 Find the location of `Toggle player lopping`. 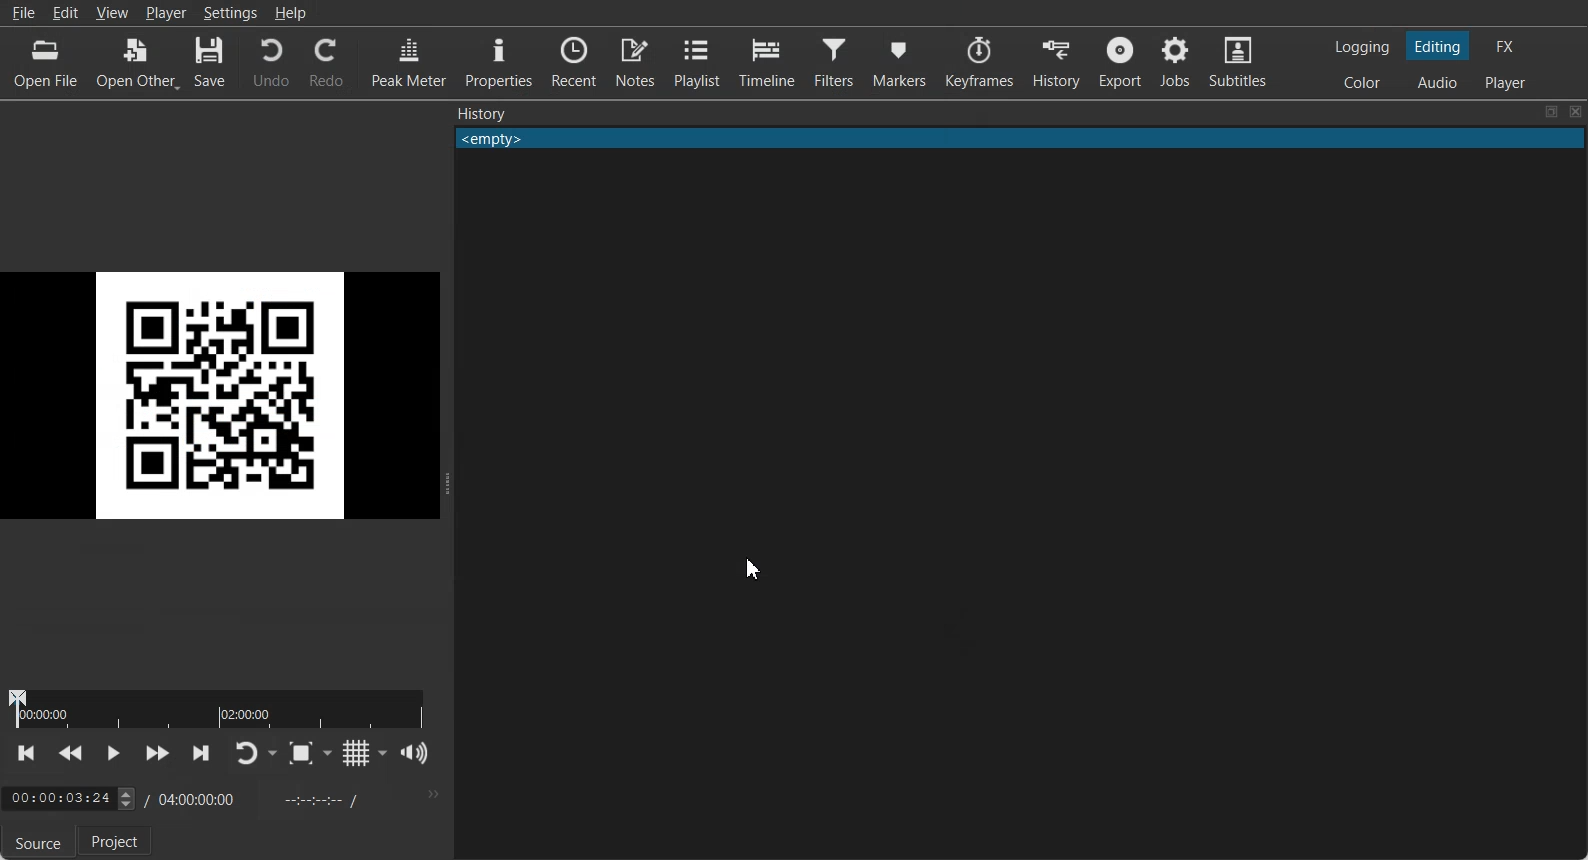

Toggle player lopping is located at coordinates (247, 753).